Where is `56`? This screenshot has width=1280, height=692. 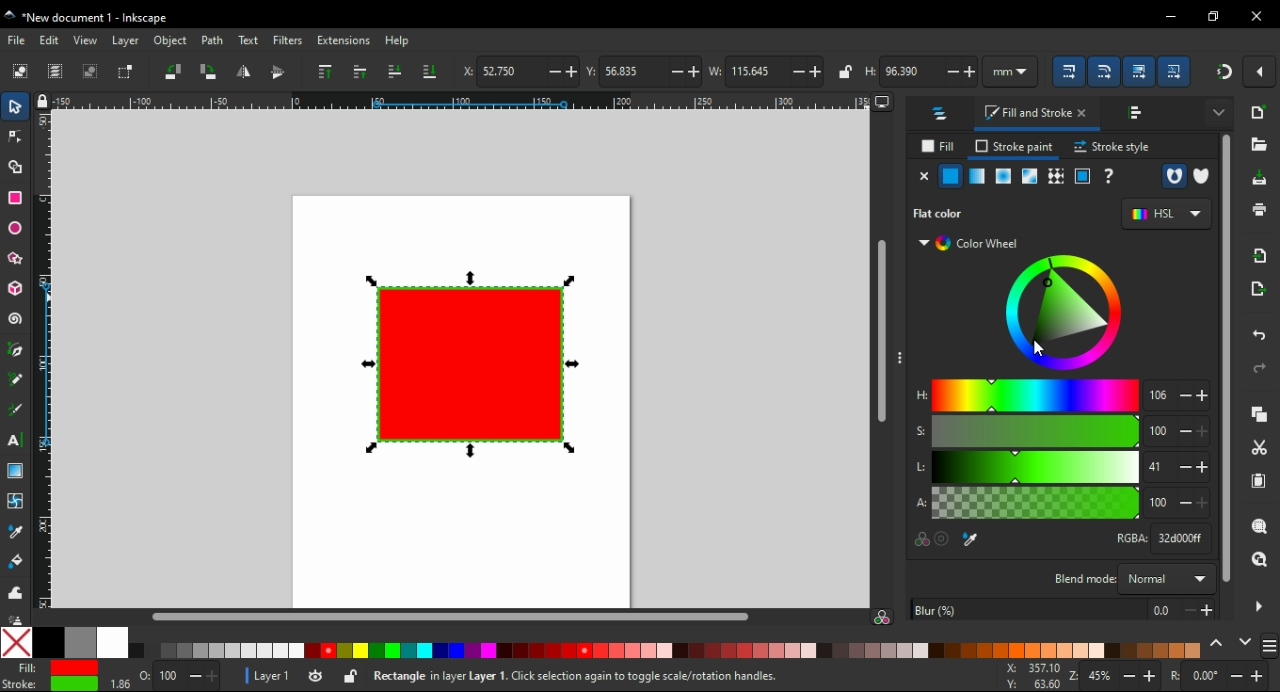
56 is located at coordinates (631, 71).